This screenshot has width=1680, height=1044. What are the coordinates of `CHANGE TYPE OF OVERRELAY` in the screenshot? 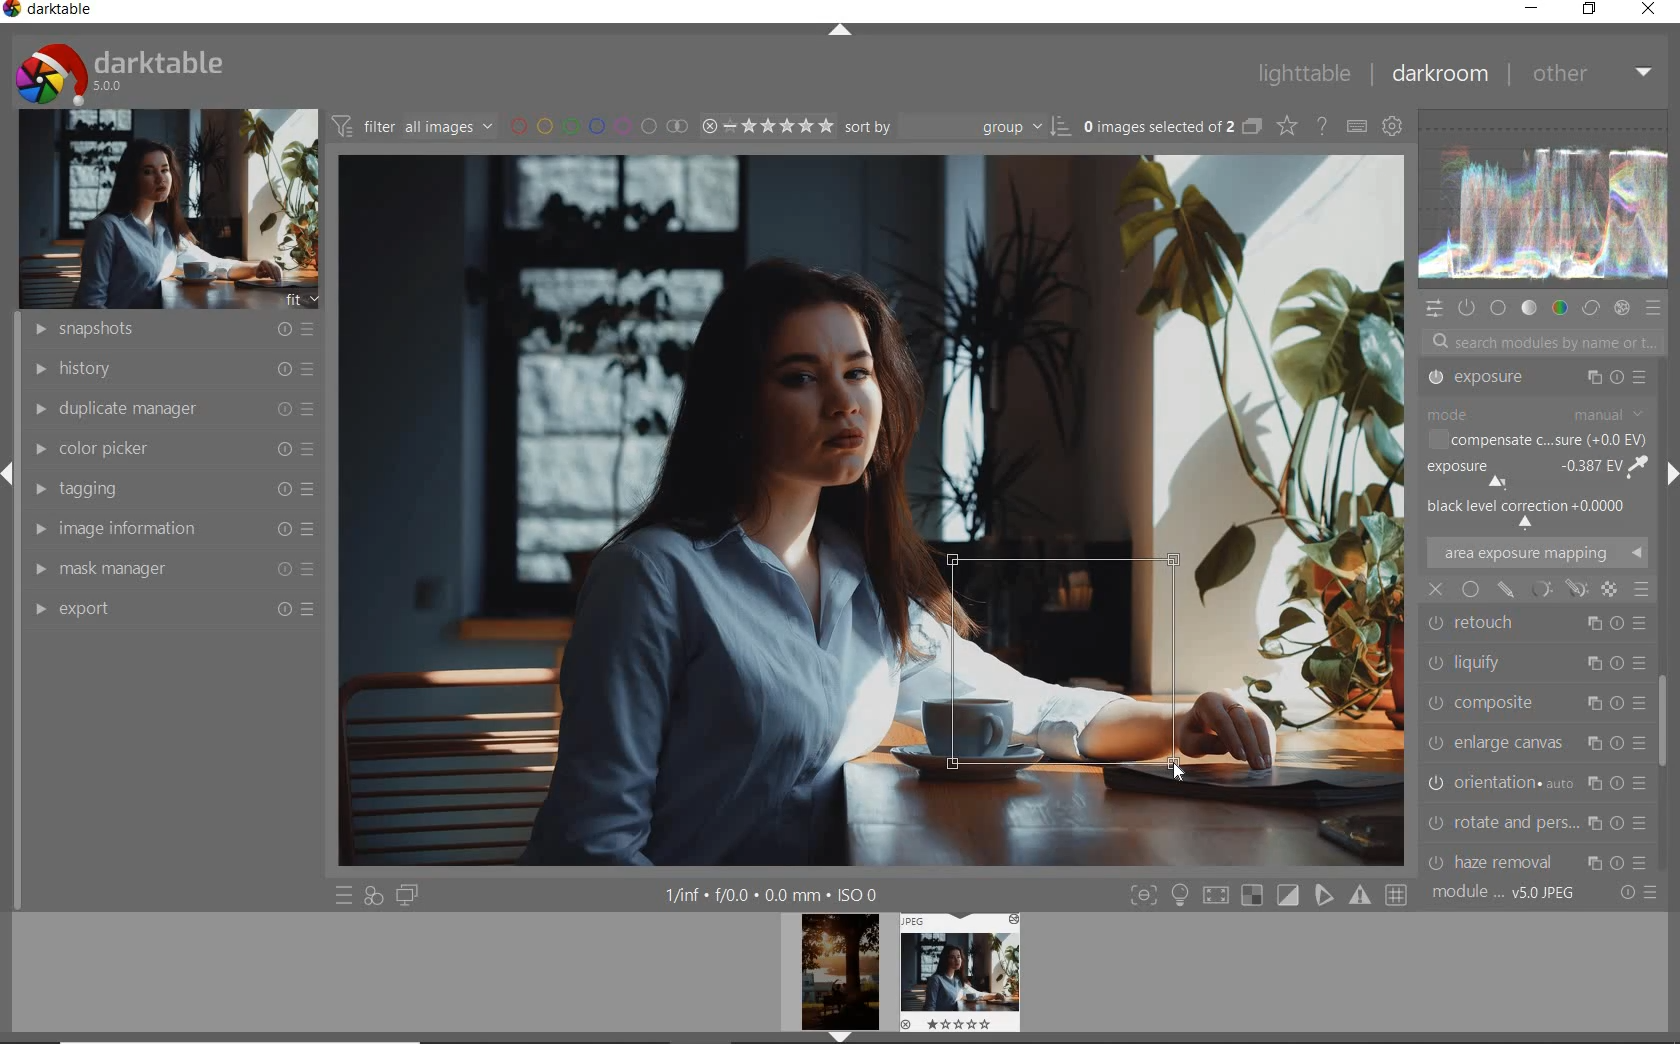 It's located at (1285, 125).